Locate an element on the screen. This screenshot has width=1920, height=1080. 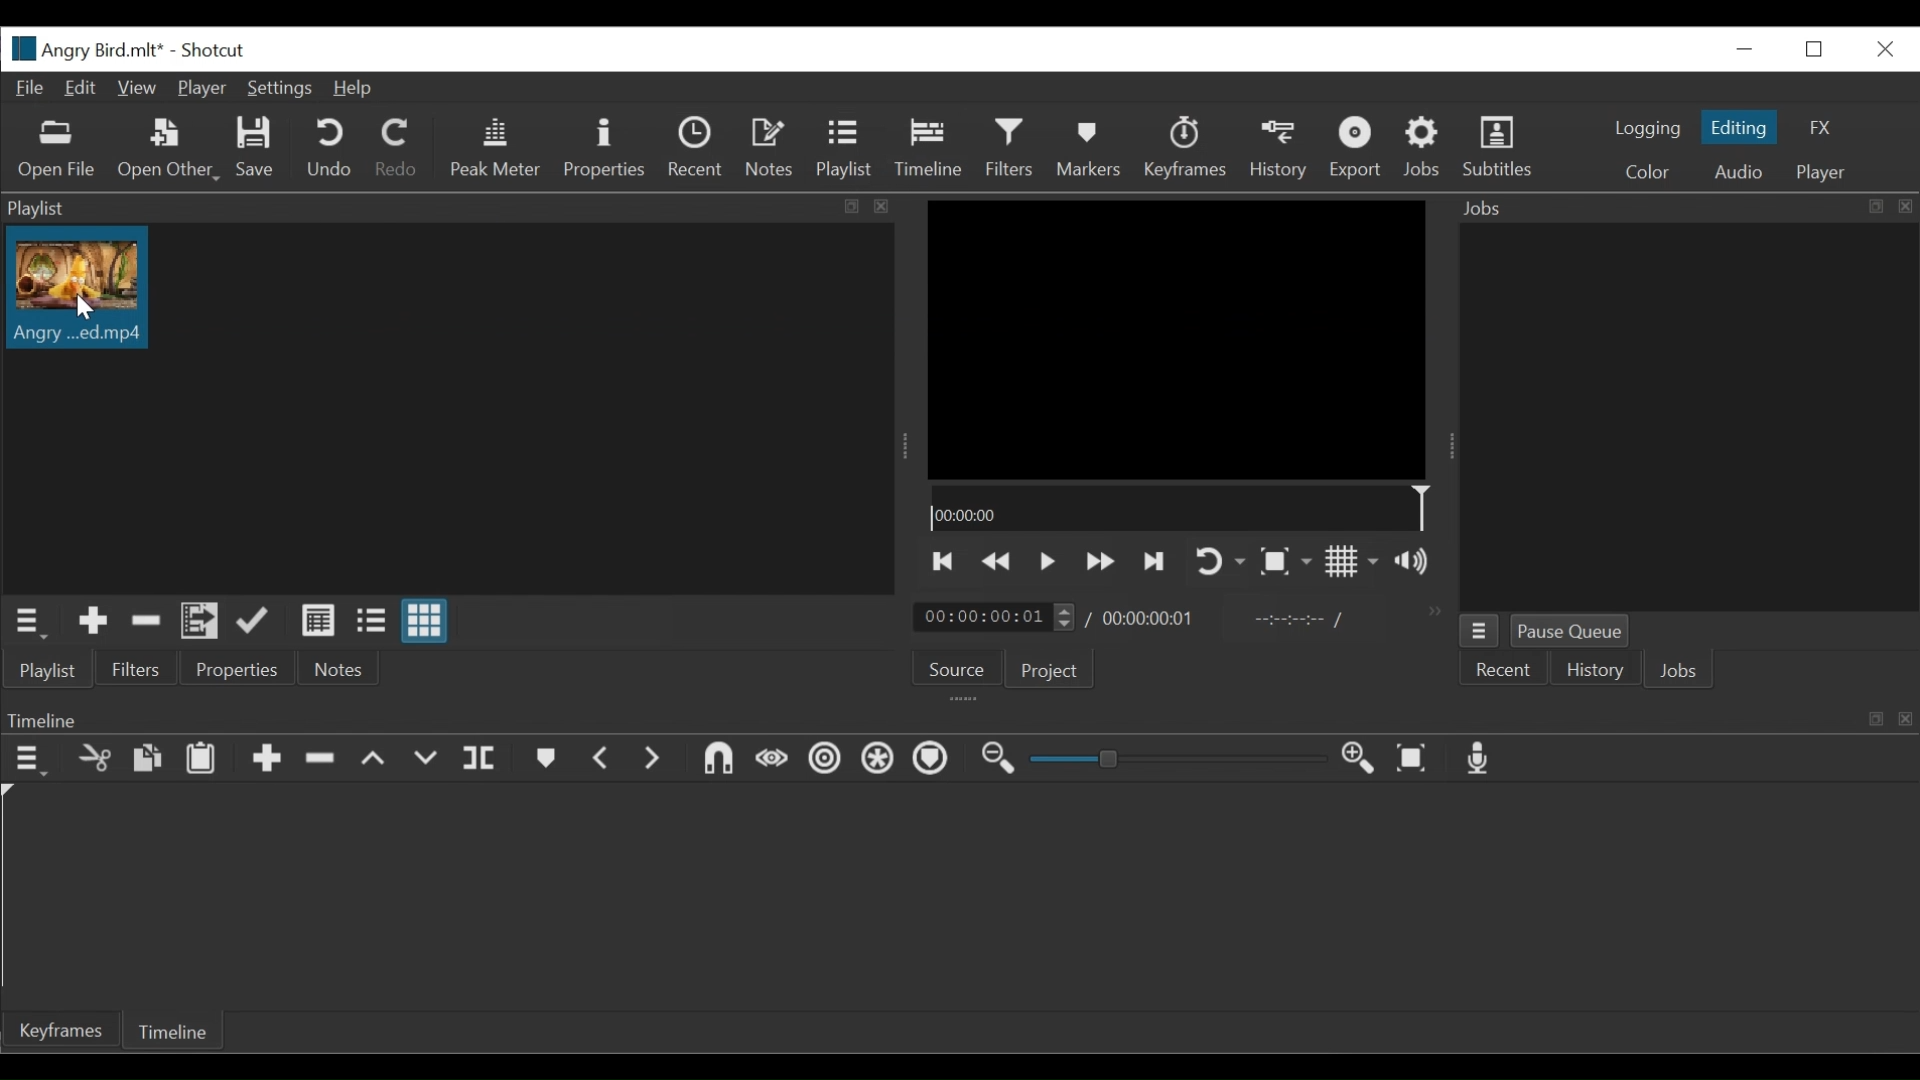
Previous marker is located at coordinates (603, 760).